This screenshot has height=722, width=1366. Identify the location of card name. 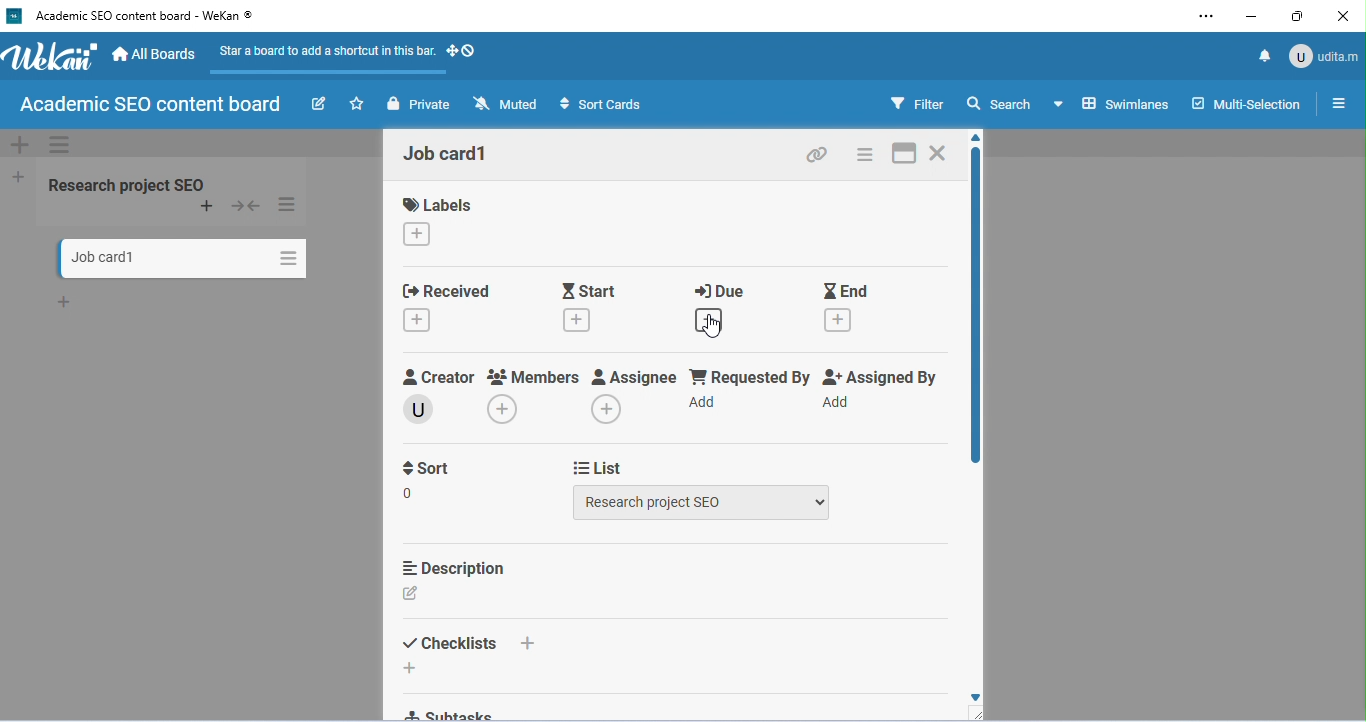
(449, 154).